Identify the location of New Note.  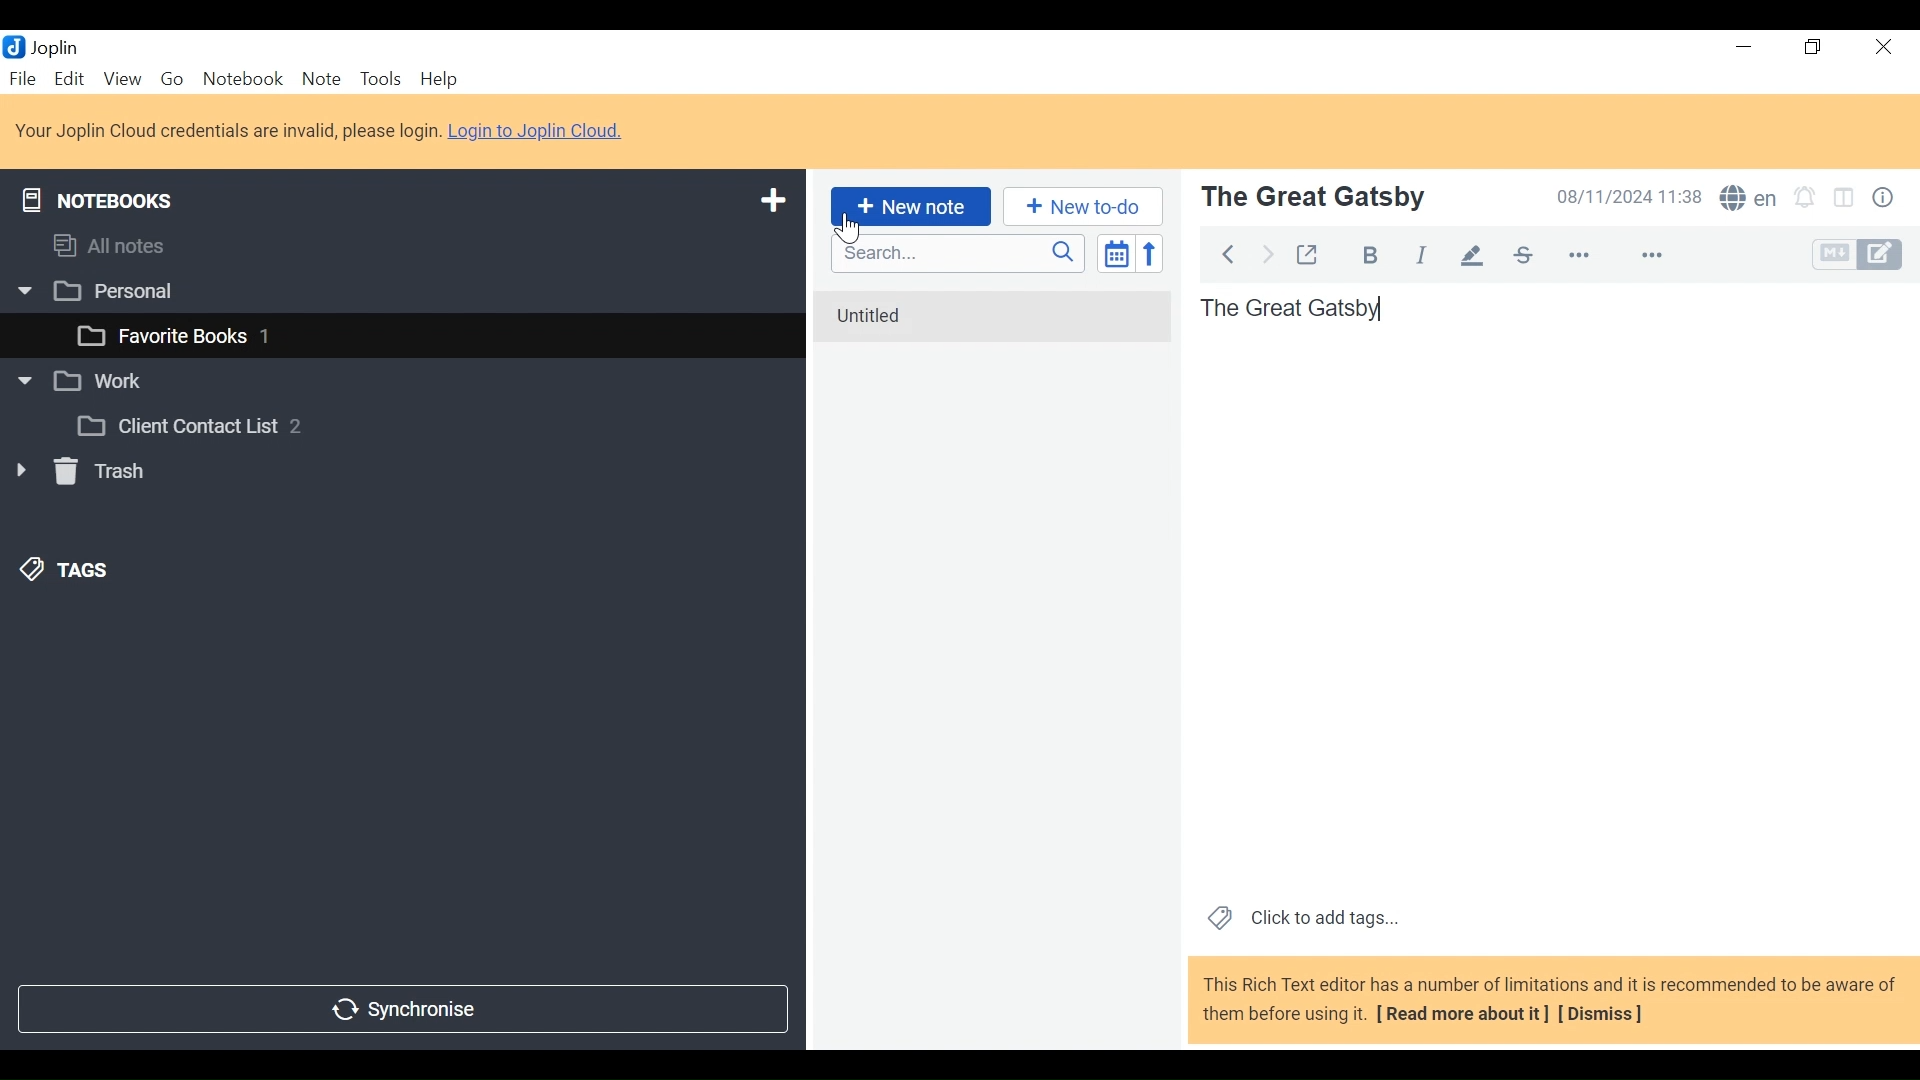
(911, 206).